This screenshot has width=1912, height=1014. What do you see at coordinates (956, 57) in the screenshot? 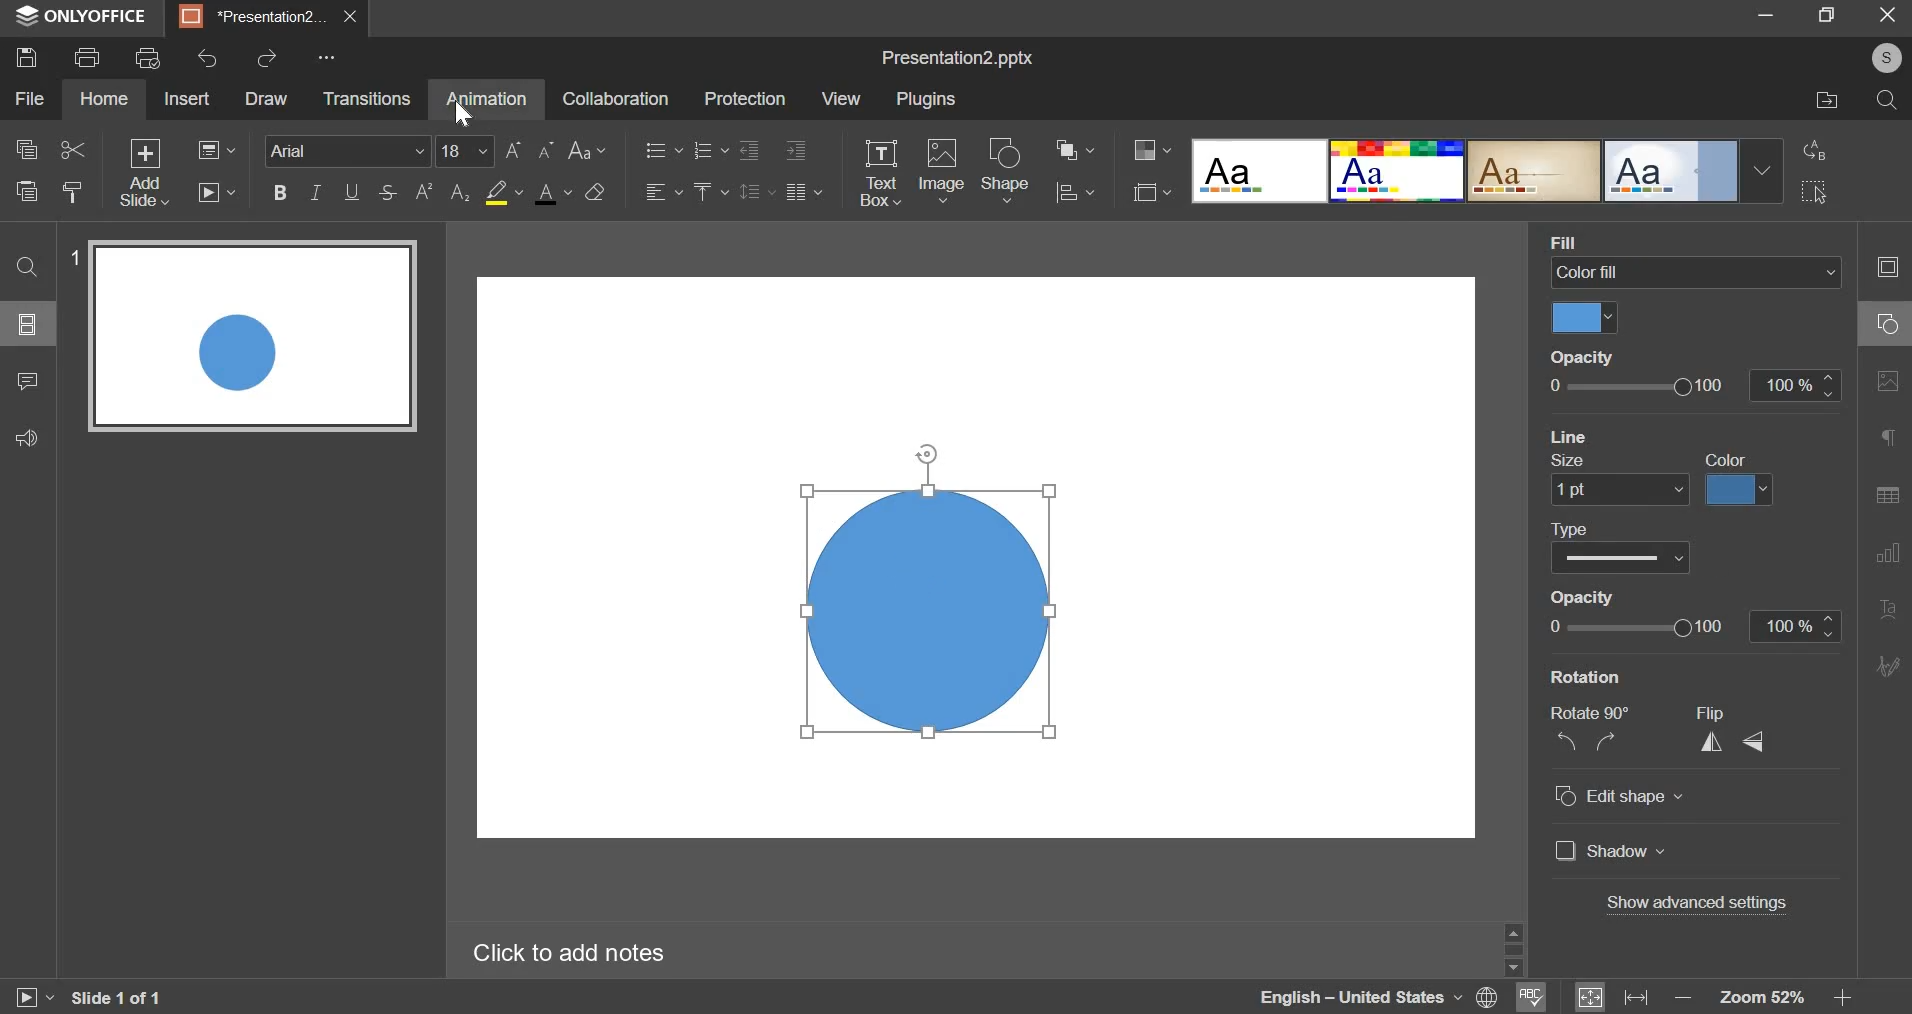
I see `presentation name` at bounding box center [956, 57].